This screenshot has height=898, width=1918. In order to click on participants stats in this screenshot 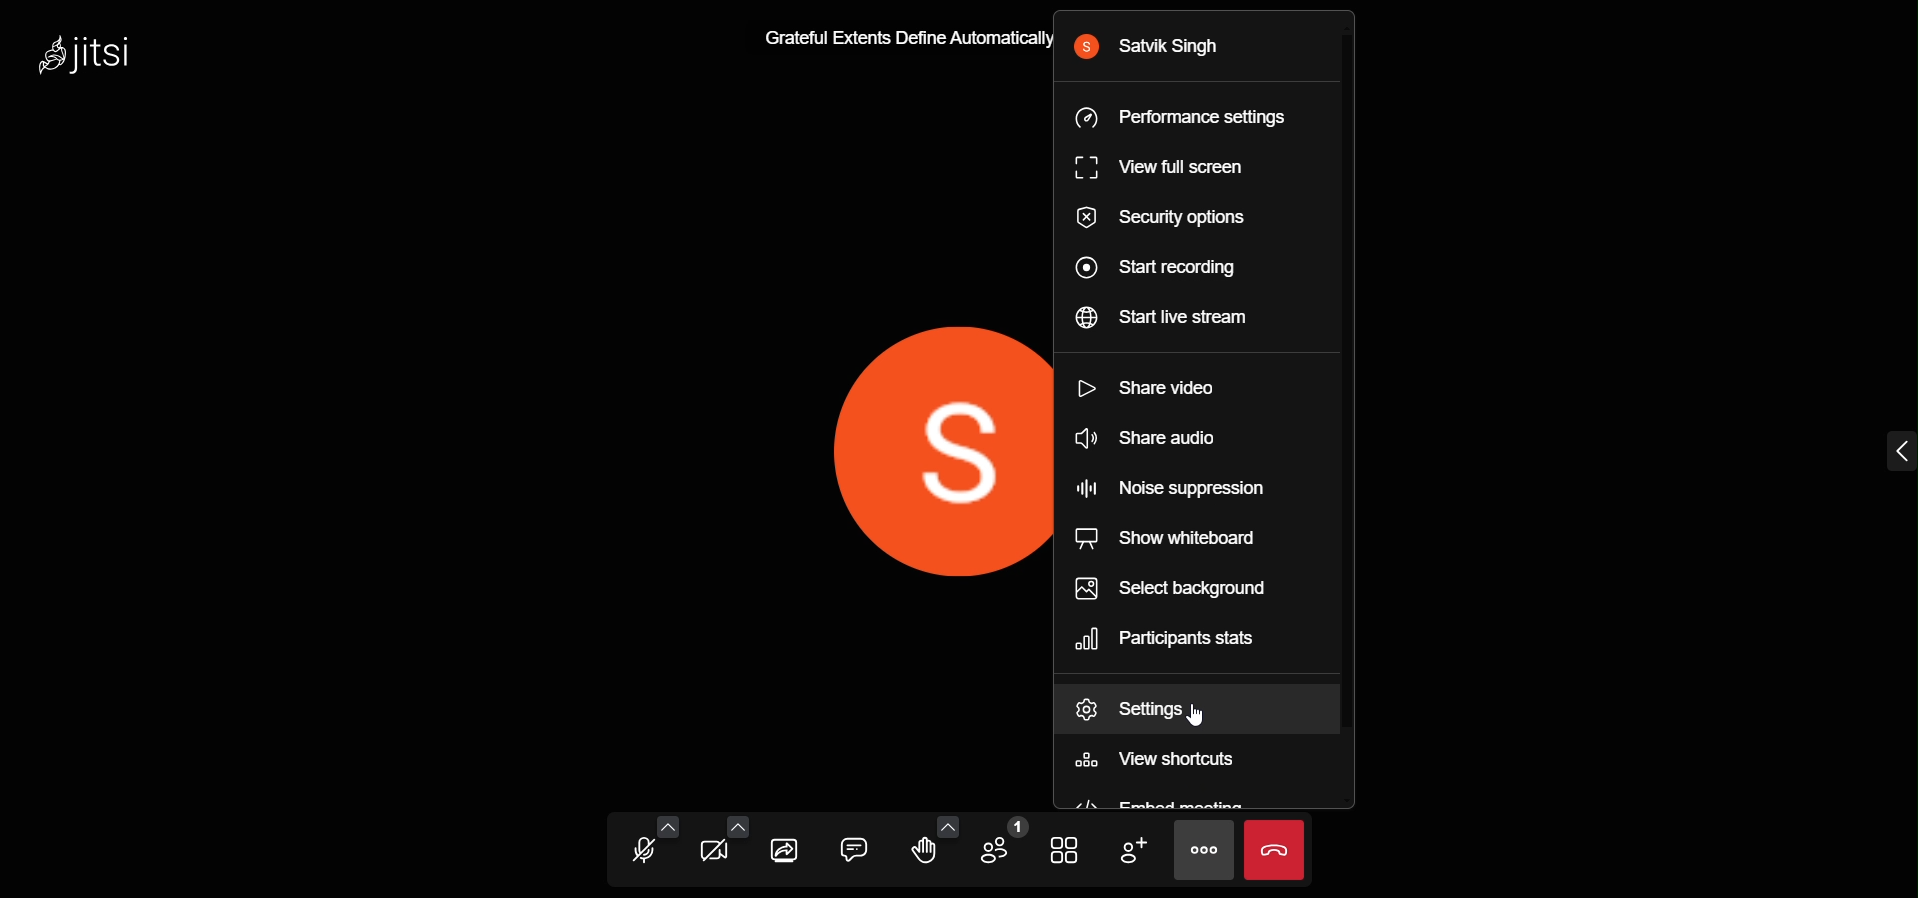, I will do `click(1172, 641)`.